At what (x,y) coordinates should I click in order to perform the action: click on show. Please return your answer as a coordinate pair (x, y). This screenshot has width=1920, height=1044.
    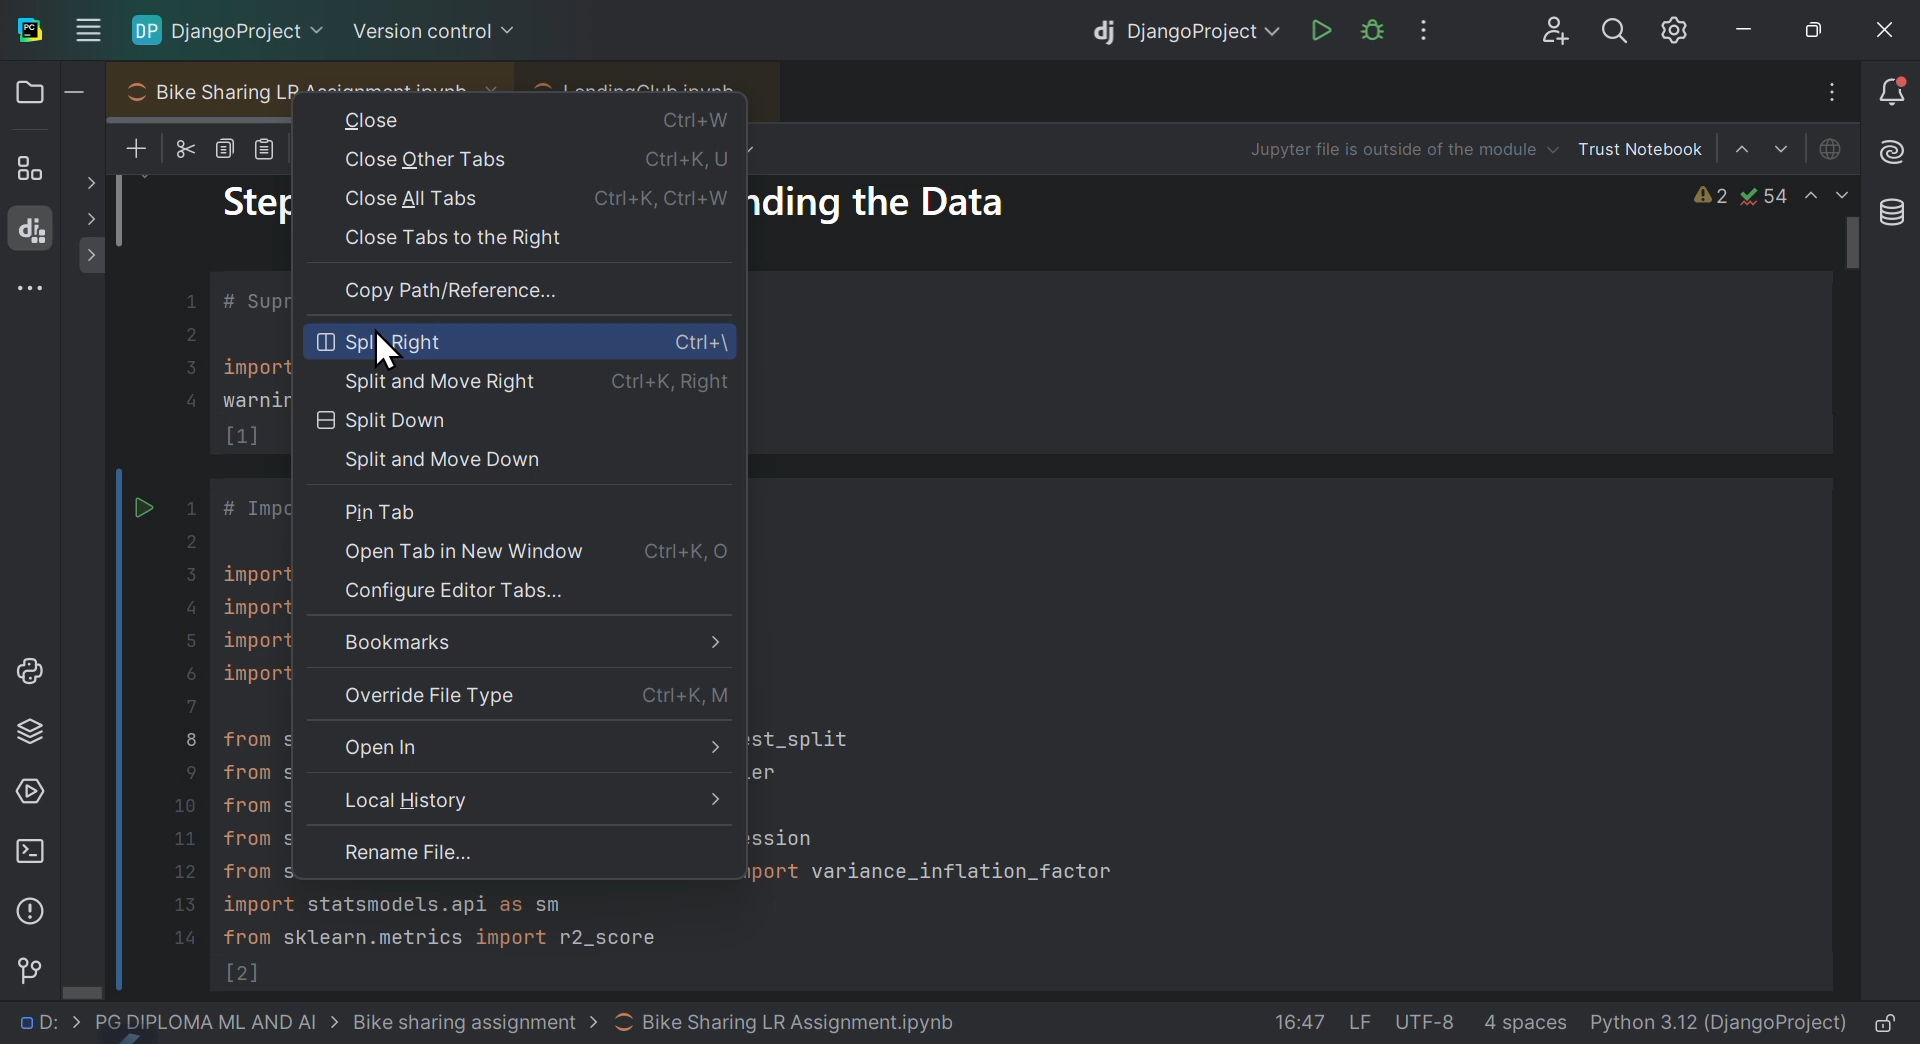
    Looking at the image, I should click on (92, 252).